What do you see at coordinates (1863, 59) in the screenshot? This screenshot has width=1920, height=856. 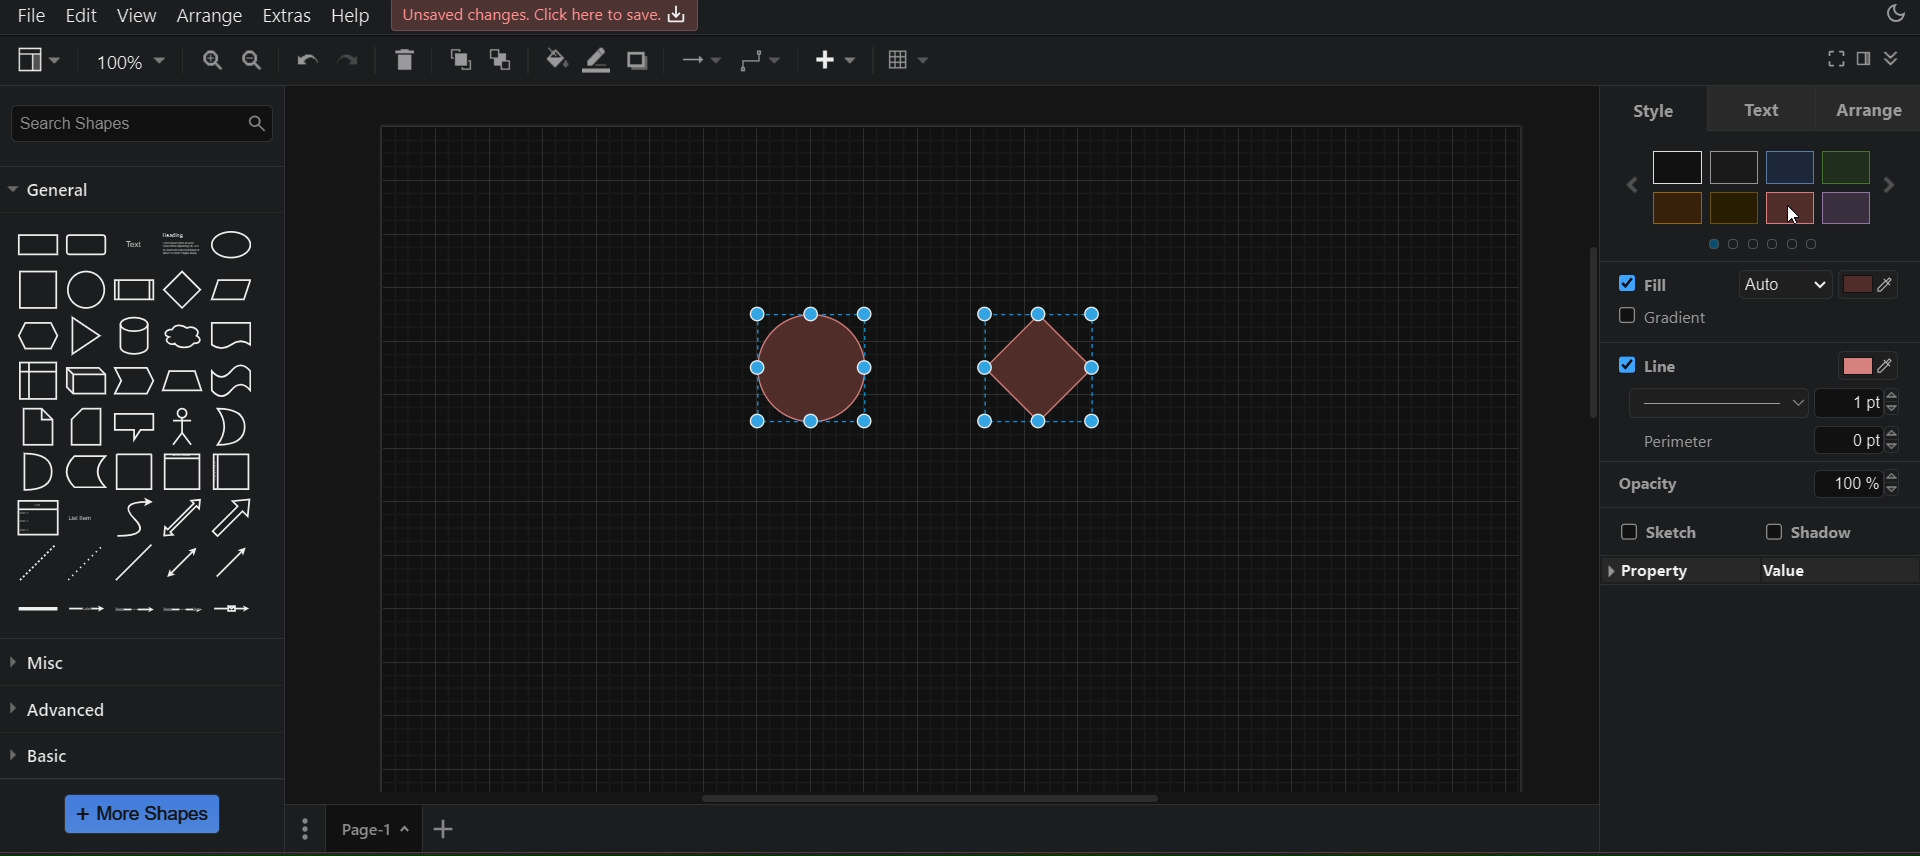 I see `format` at bounding box center [1863, 59].